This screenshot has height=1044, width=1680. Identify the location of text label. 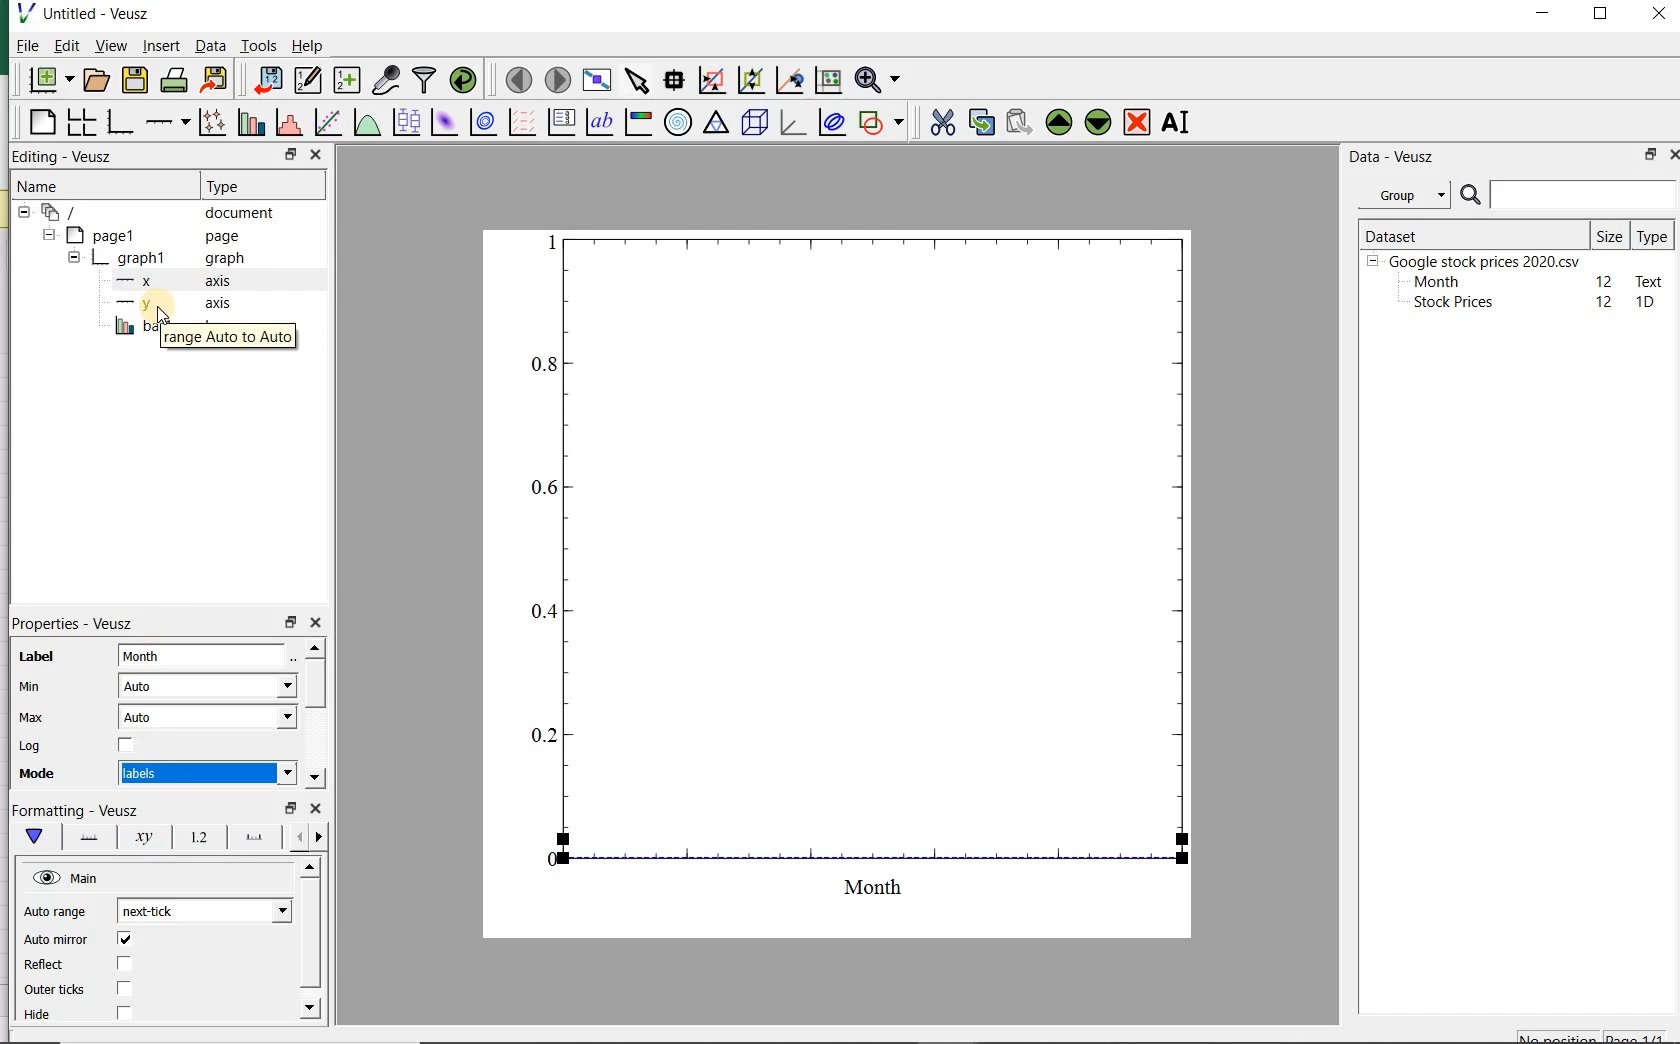
(599, 124).